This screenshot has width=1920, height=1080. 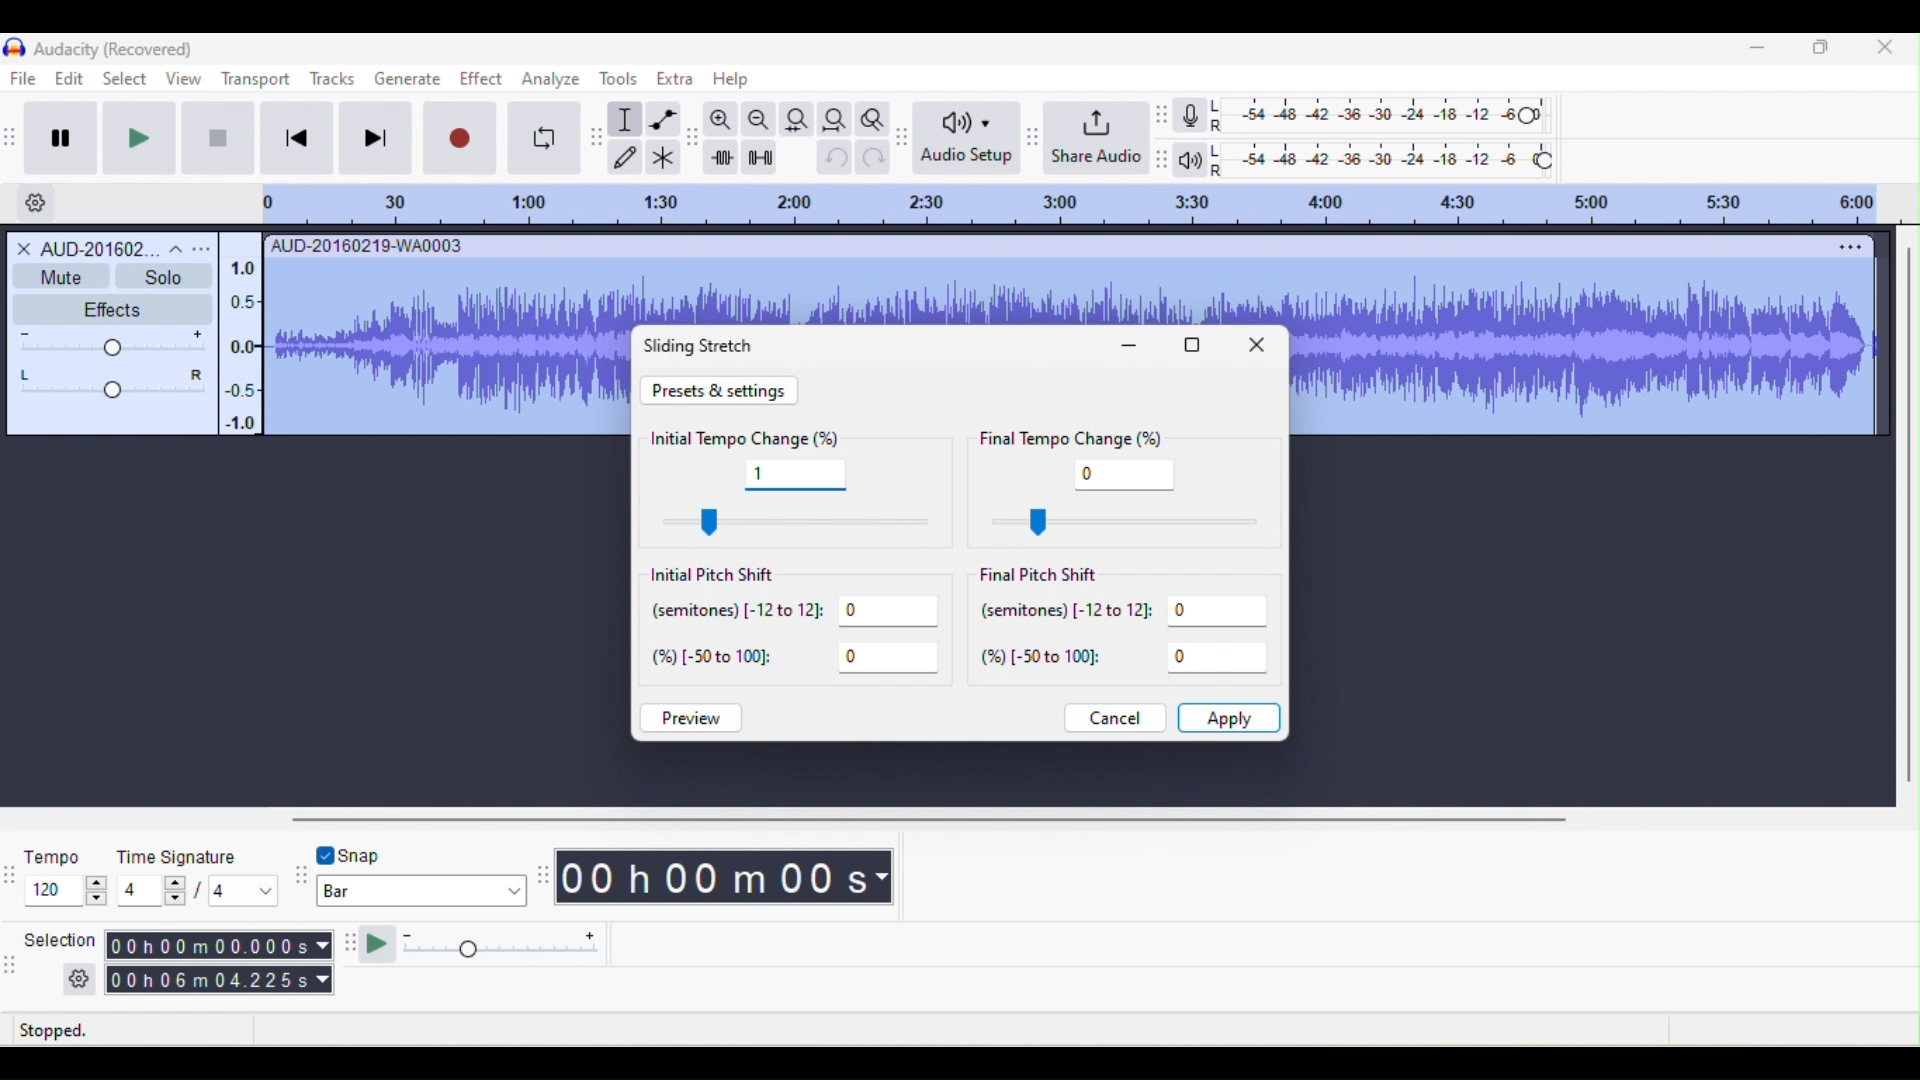 What do you see at coordinates (407, 79) in the screenshot?
I see `generate` at bounding box center [407, 79].